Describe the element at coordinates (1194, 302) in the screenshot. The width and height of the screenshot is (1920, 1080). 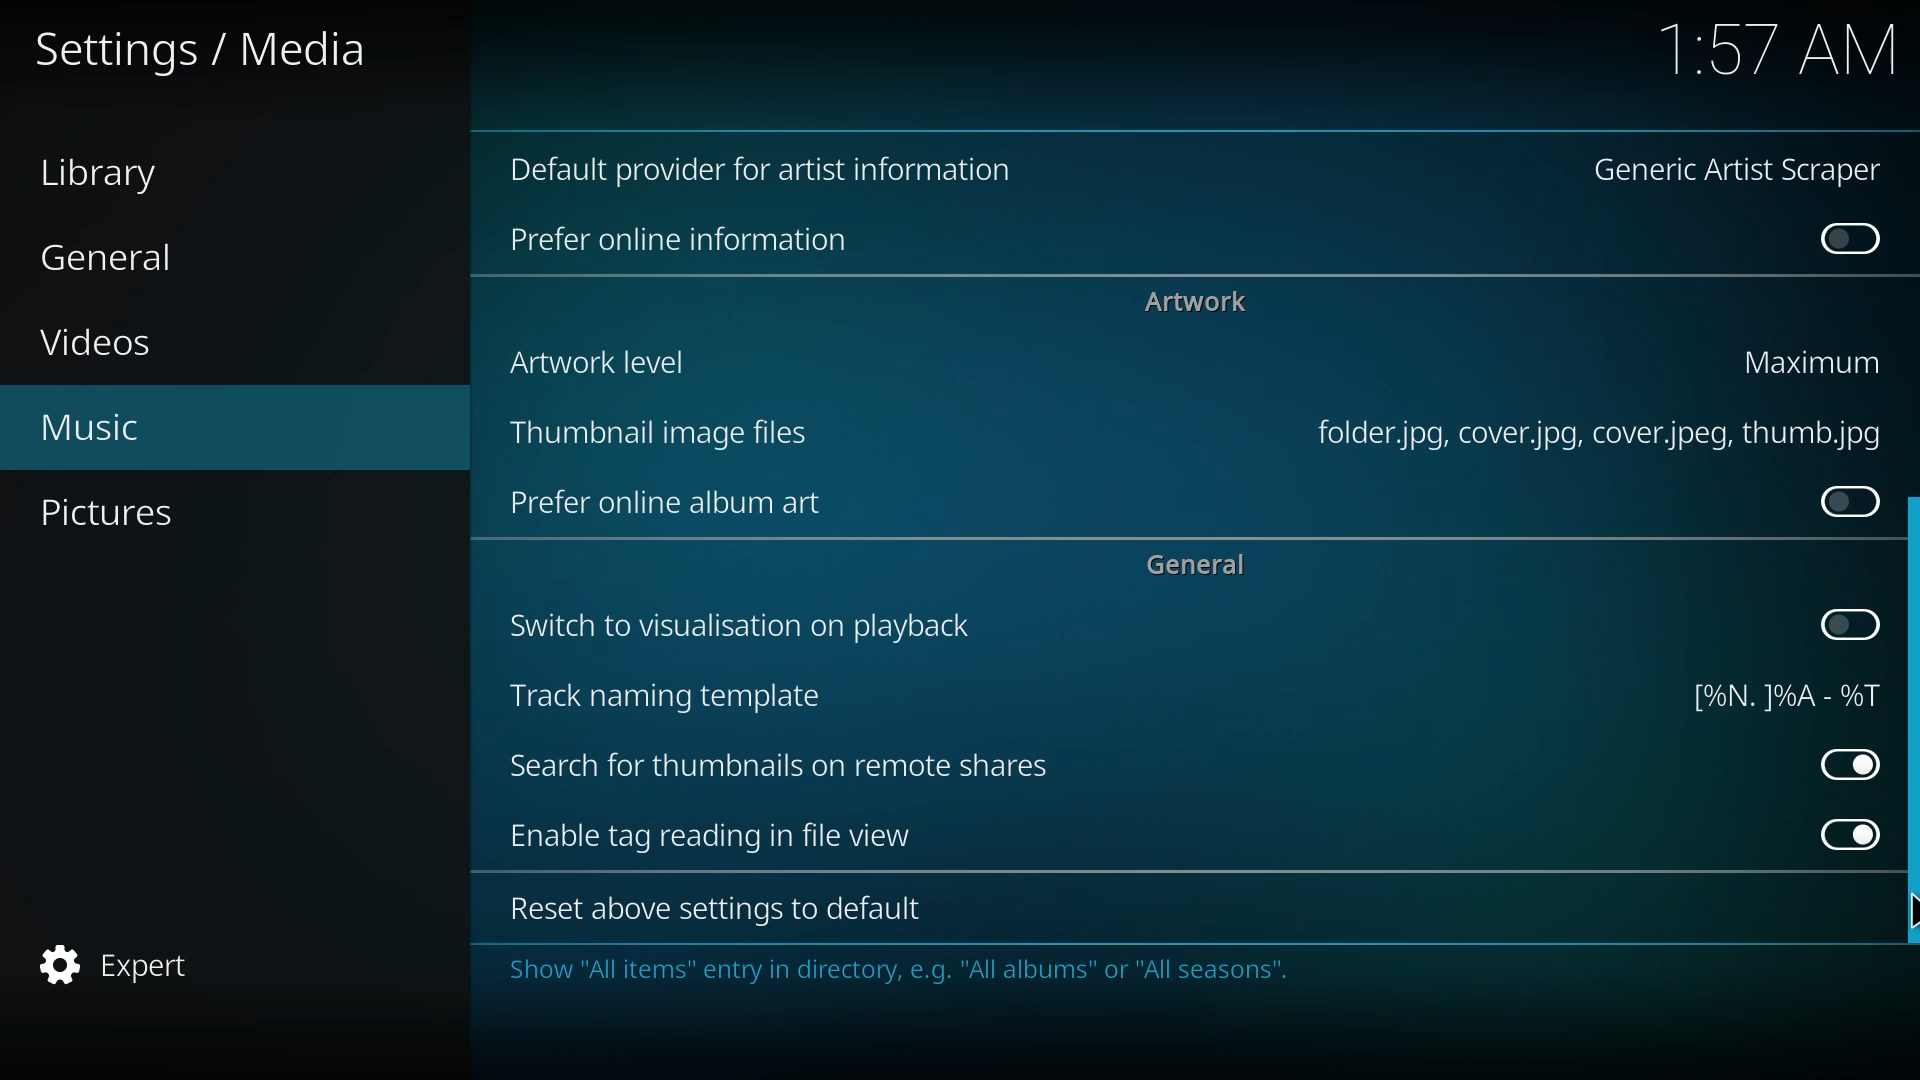
I see `artwork` at that location.